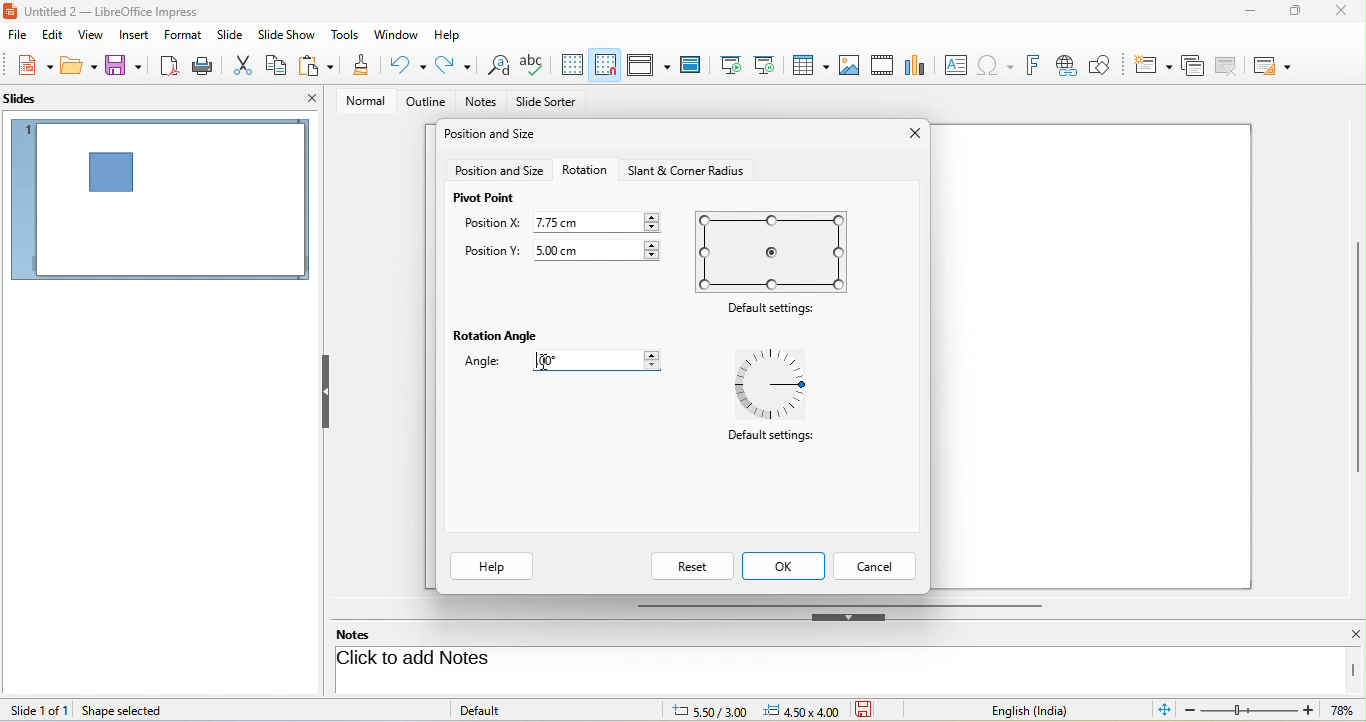 Image resolution: width=1366 pixels, height=722 pixels. Describe the element at coordinates (548, 362) in the screenshot. I see `cursor movement` at that location.